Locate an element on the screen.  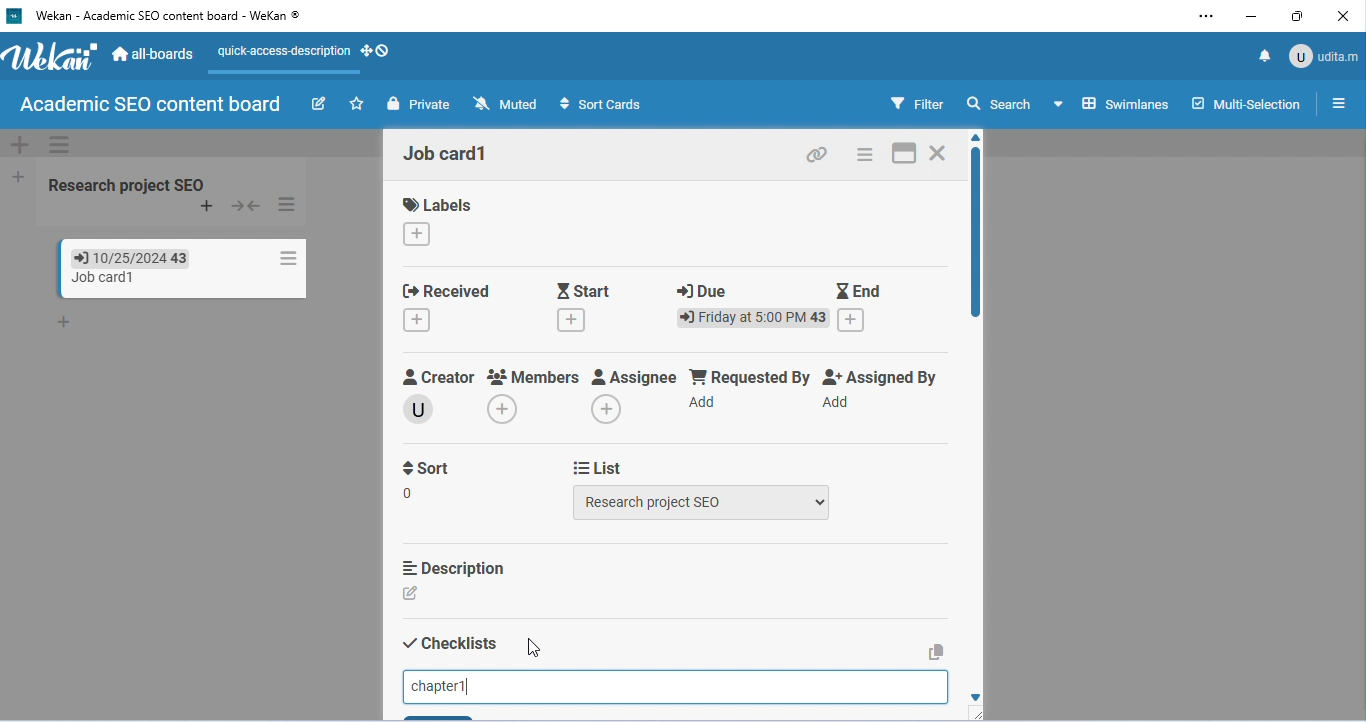
admin is located at coordinates (1324, 54).